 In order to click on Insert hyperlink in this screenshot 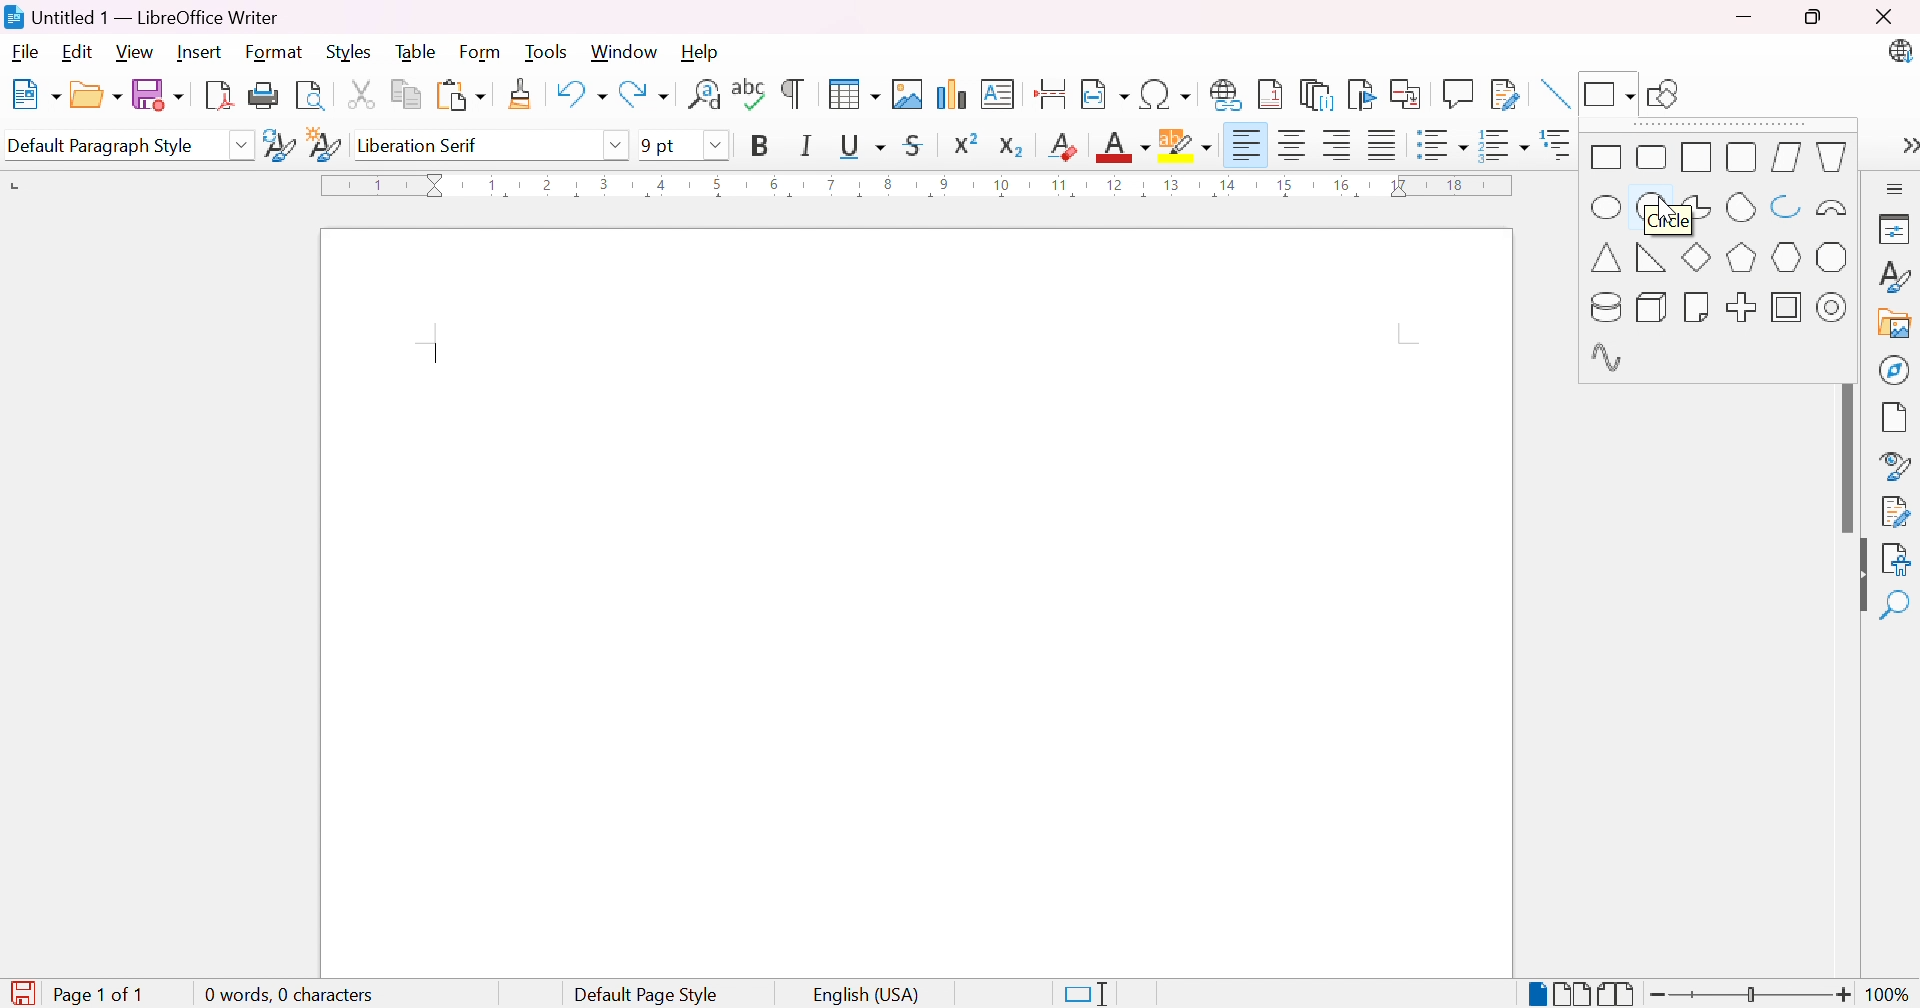, I will do `click(1227, 94)`.